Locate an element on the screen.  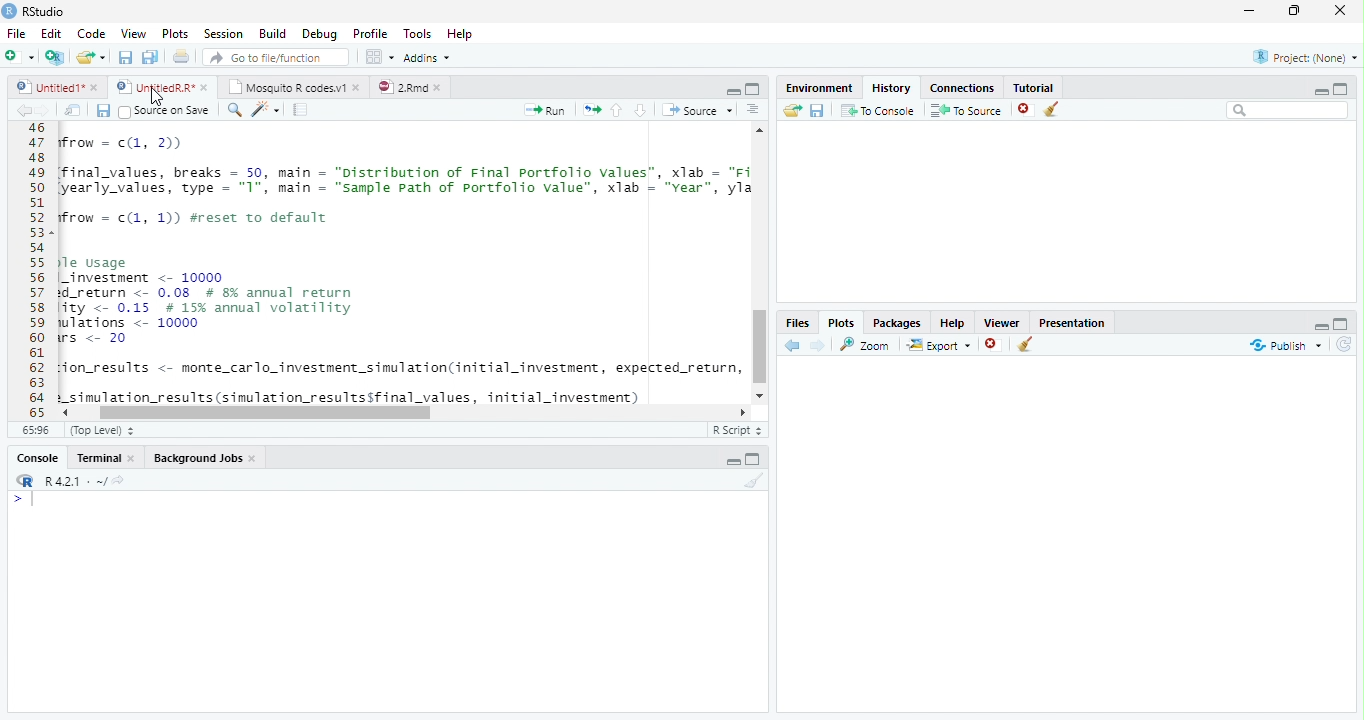
Scroll down is located at coordinates (761, 393).